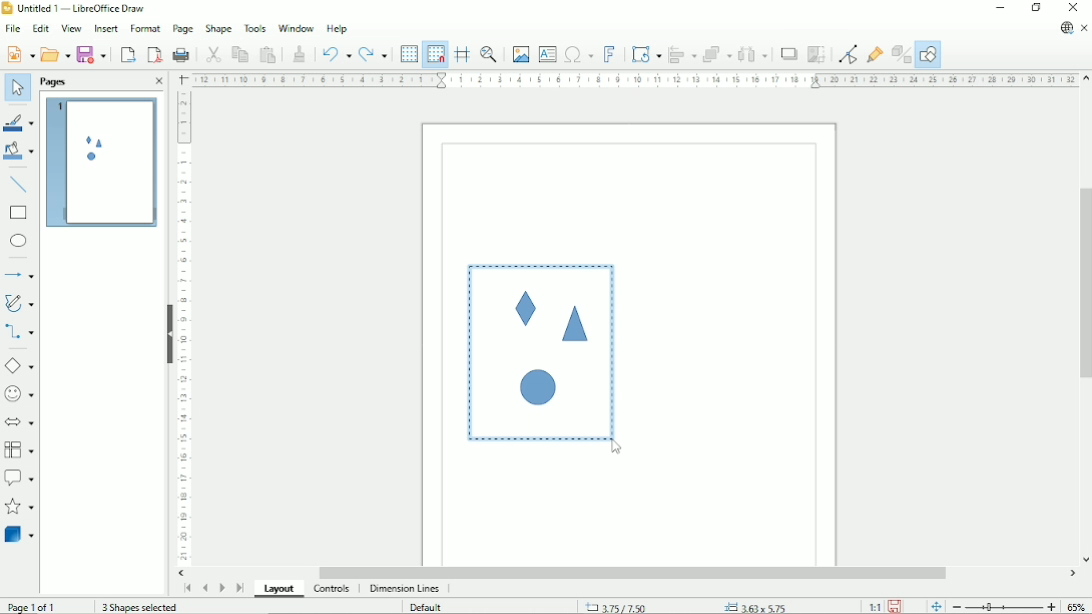 This screenshot has height=614, width=1092. What do you see at coordinates (19, 450) in the screenshot?
I see `Flow chart` at bounding box center [19, 450].